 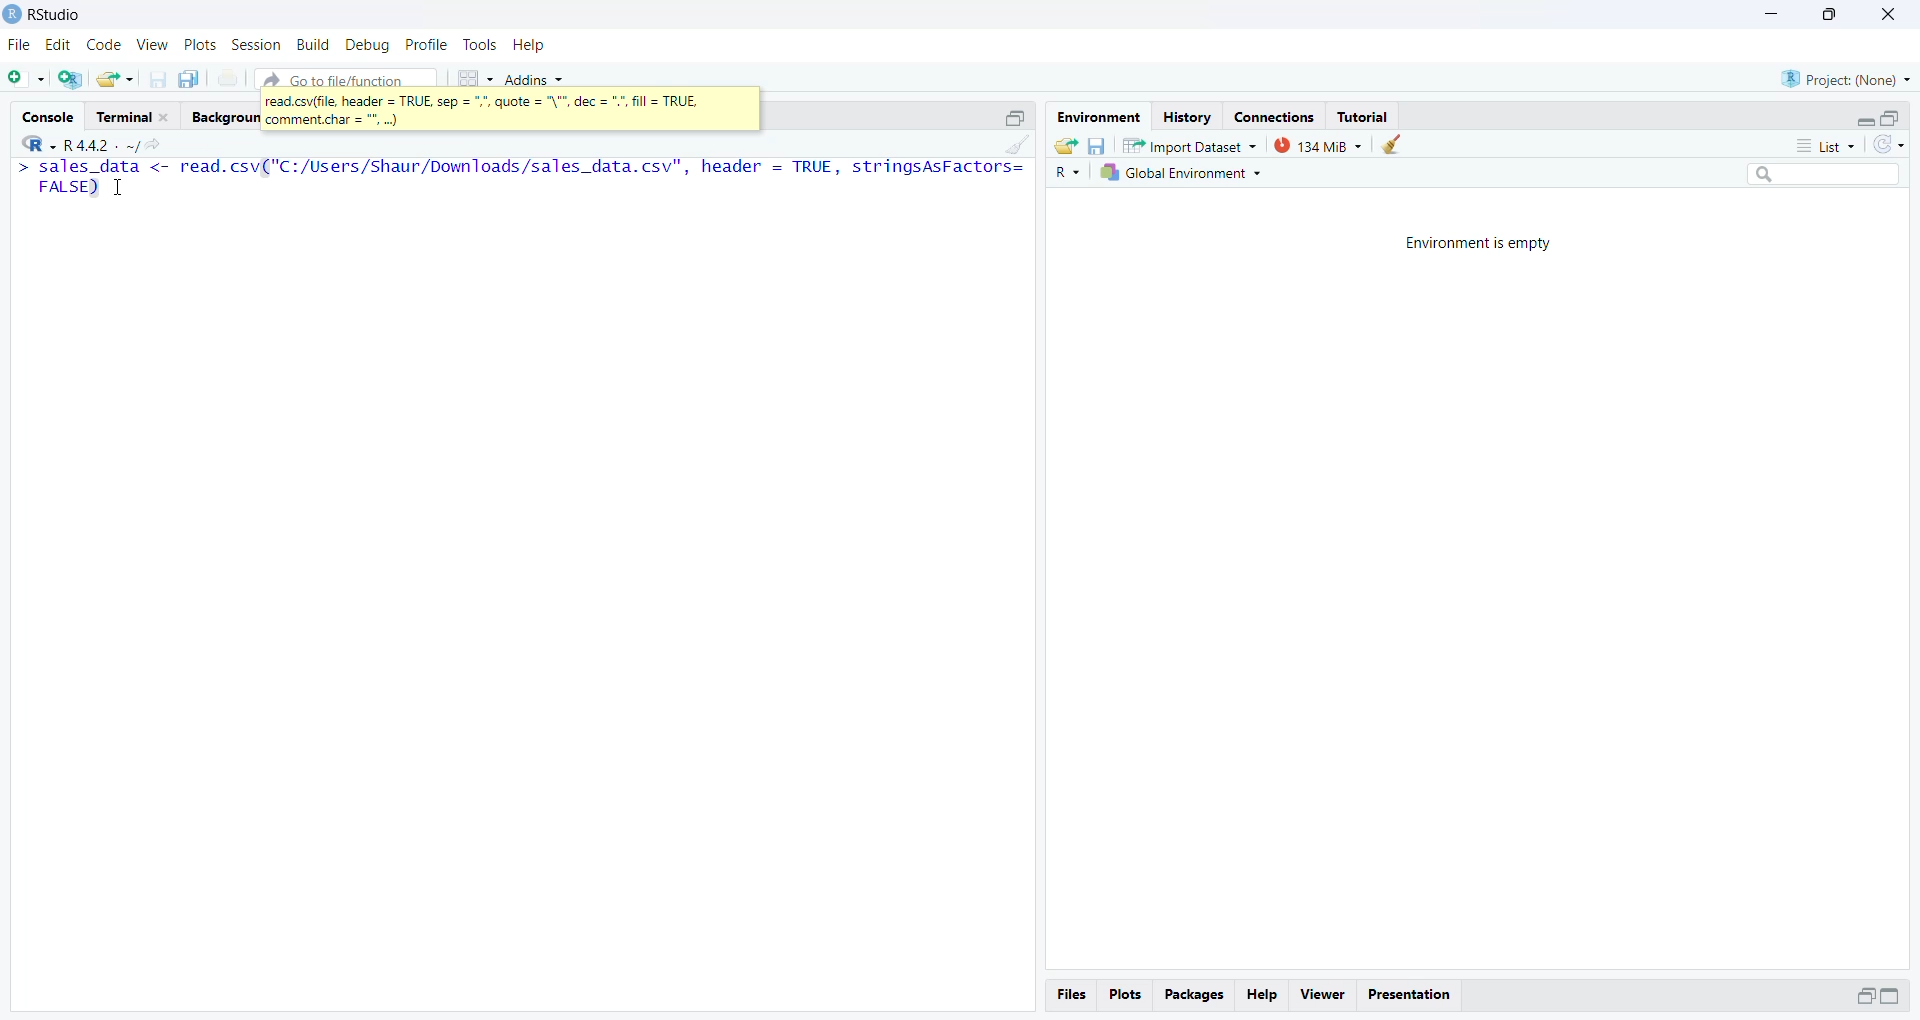 What do you see at coordinates (1847, 81) in the screenshot?
I see `Project (Name)` at bounding box center [1847, 81].